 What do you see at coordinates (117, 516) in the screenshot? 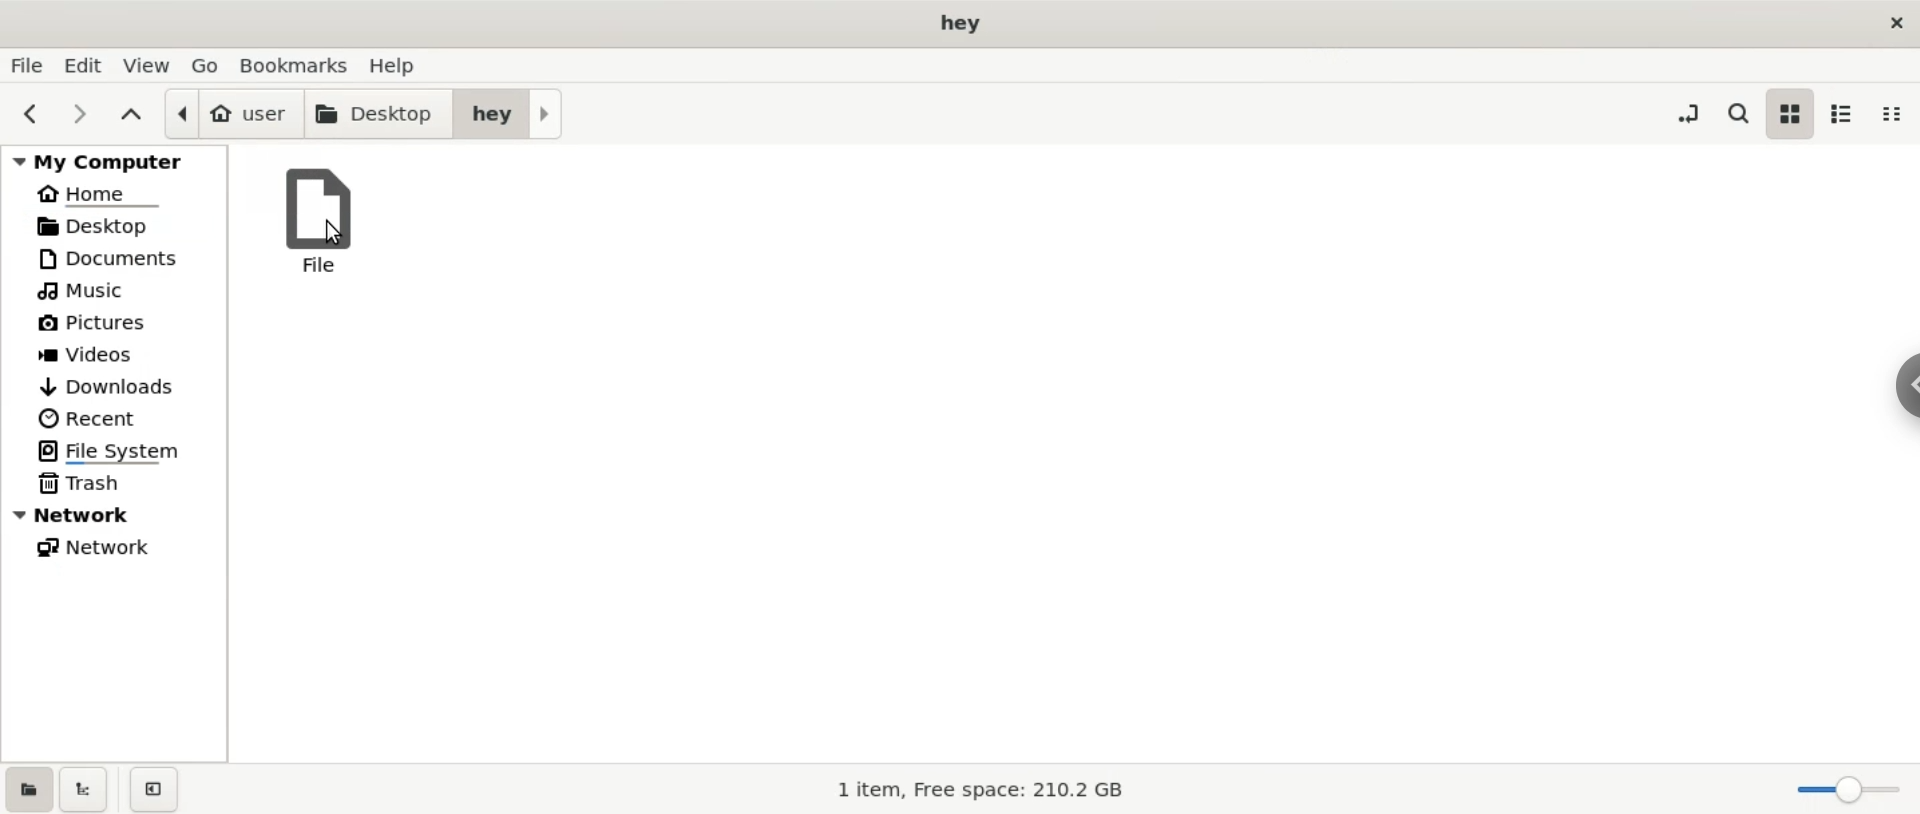
I see `network` at bounding box center [117, 516].